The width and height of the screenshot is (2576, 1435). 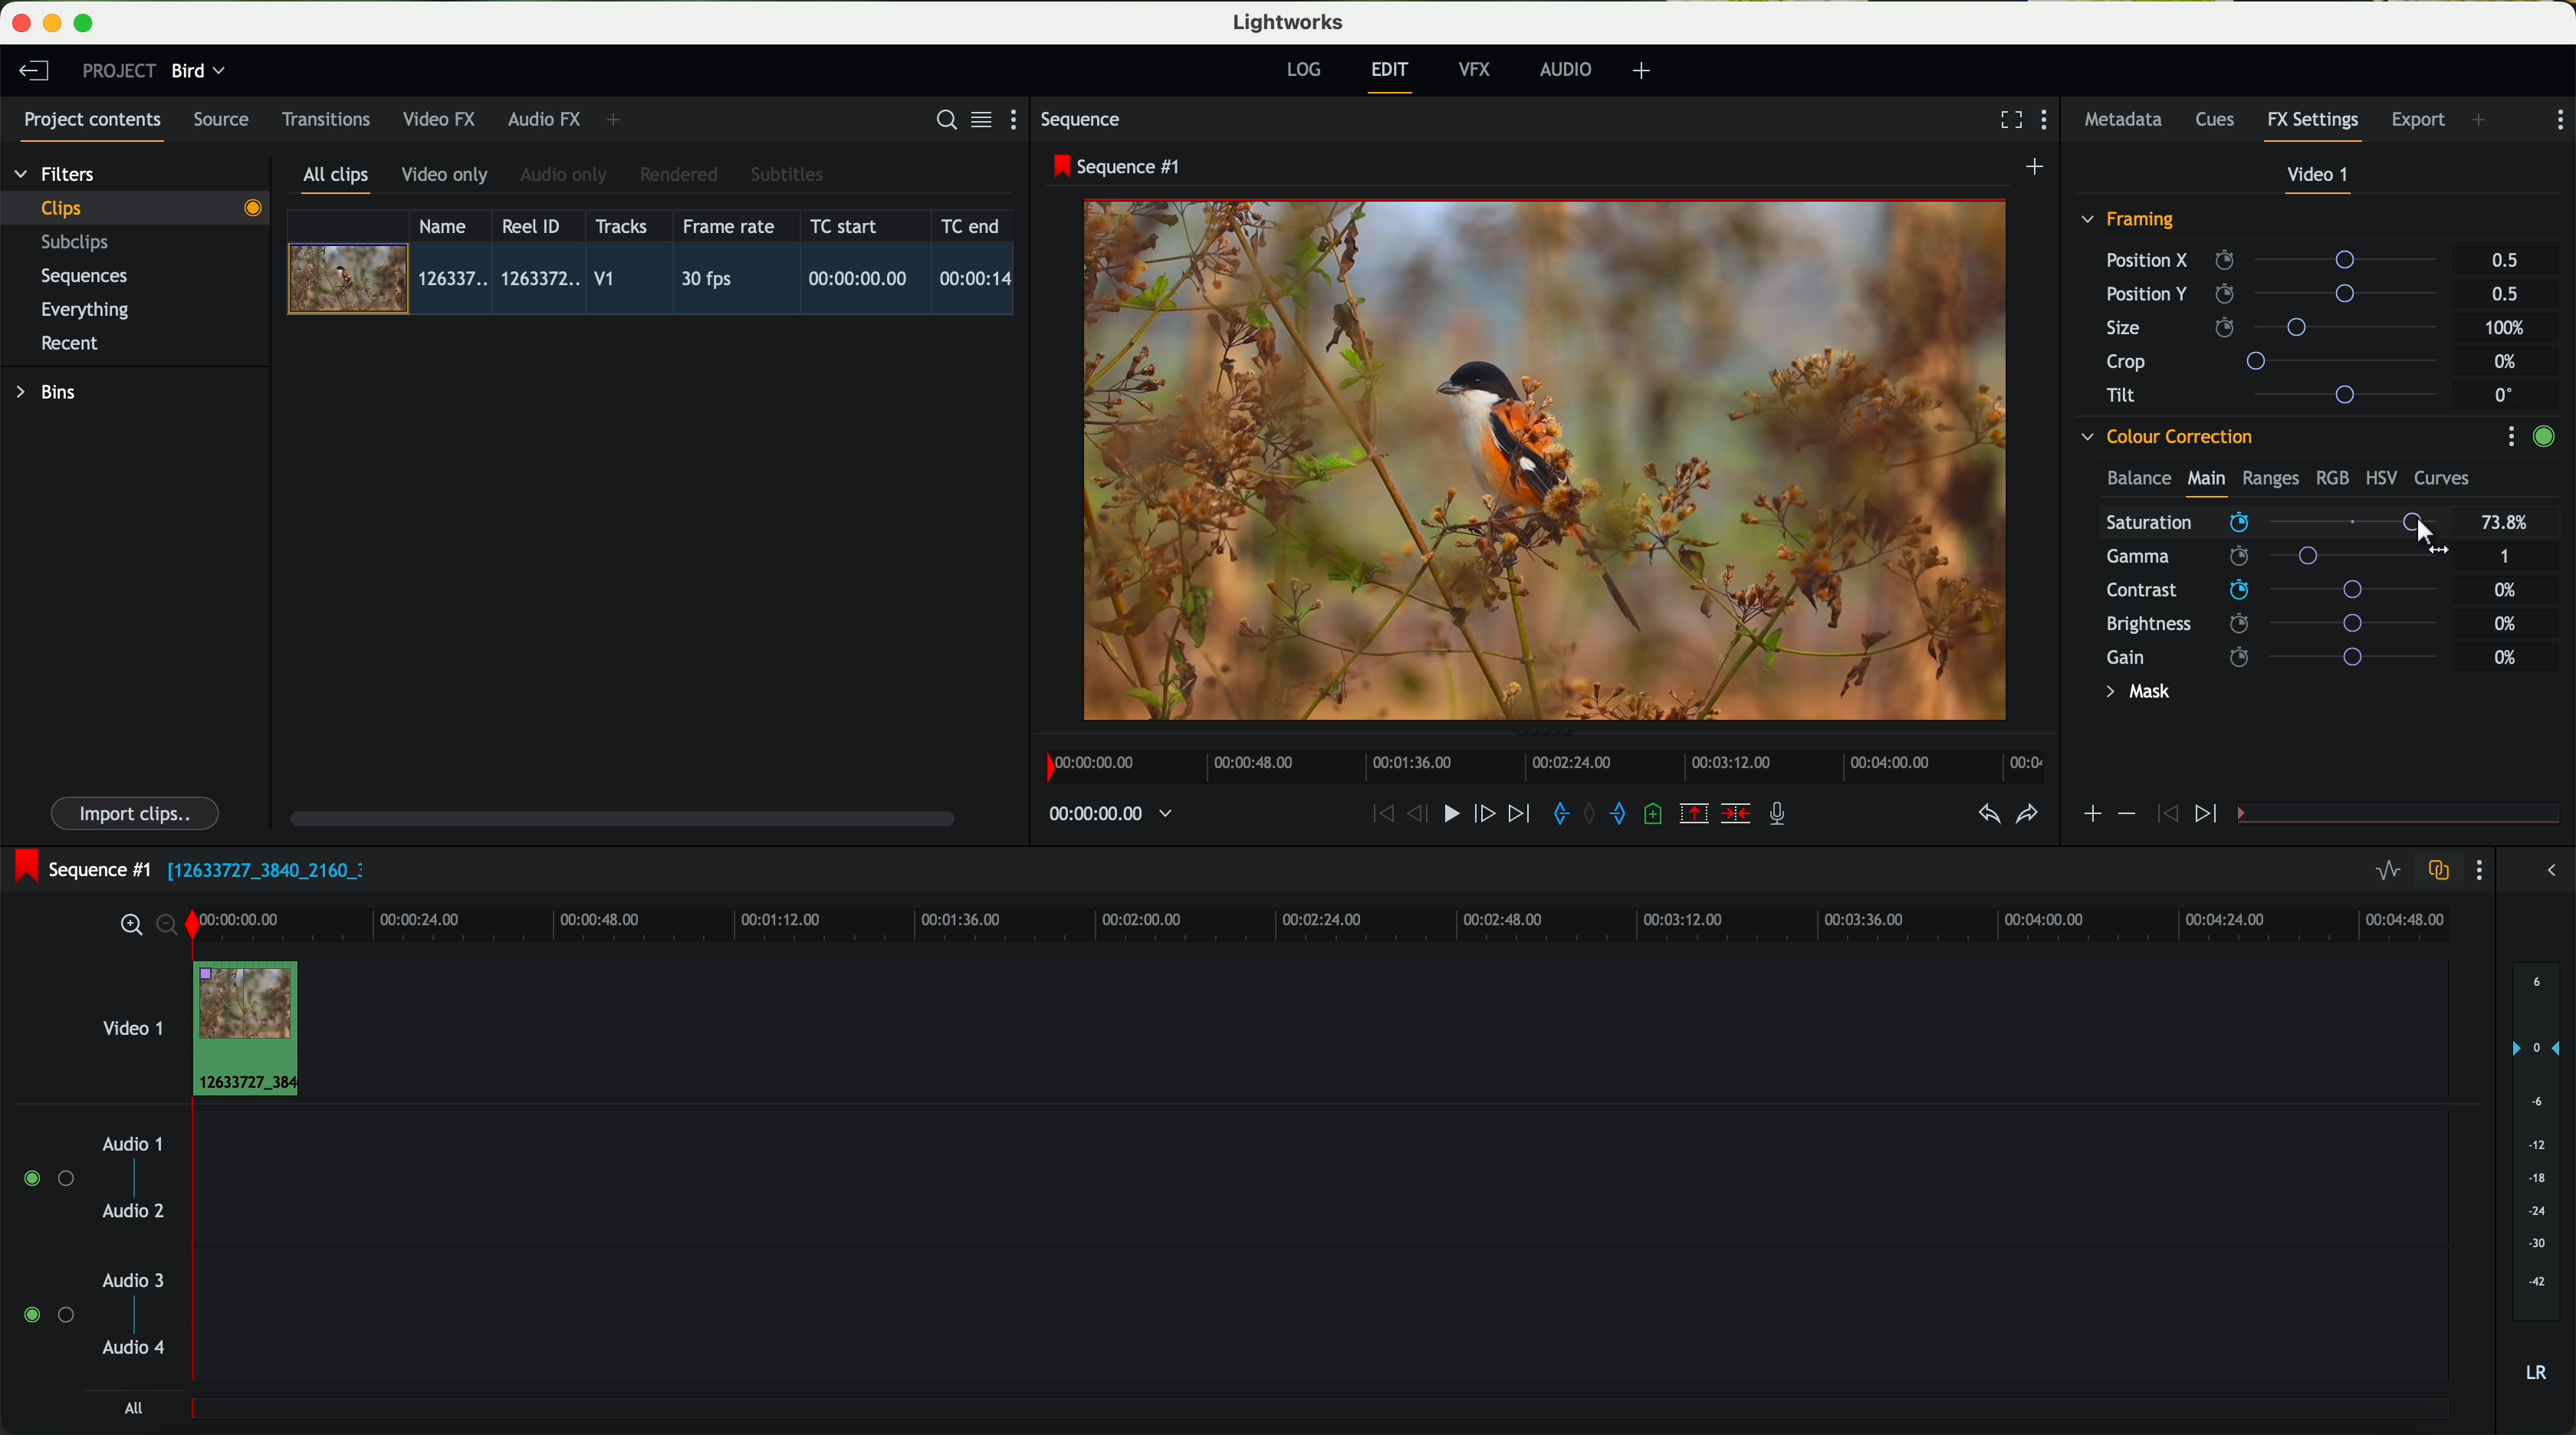 I want to click on add 'out' mark, so click(x=1628, y=812).